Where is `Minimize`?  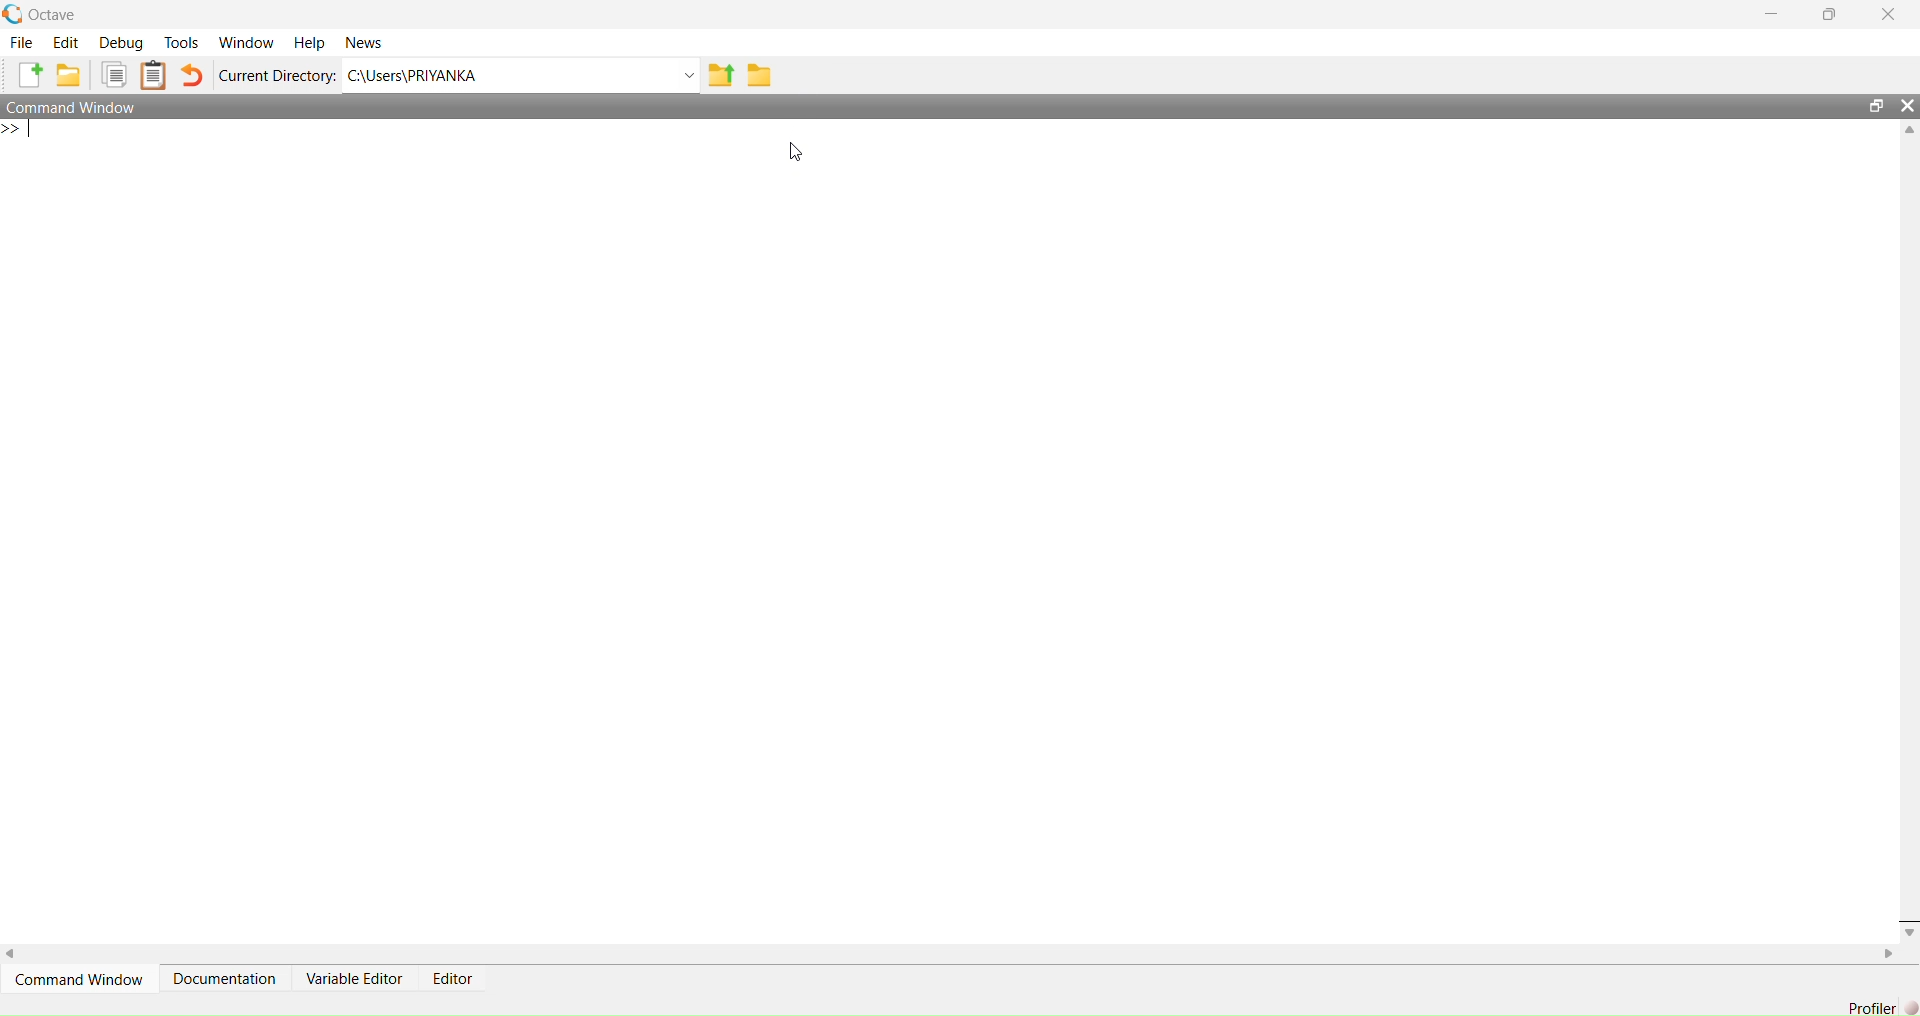
Minimize is located at coordinates (1775, 14).